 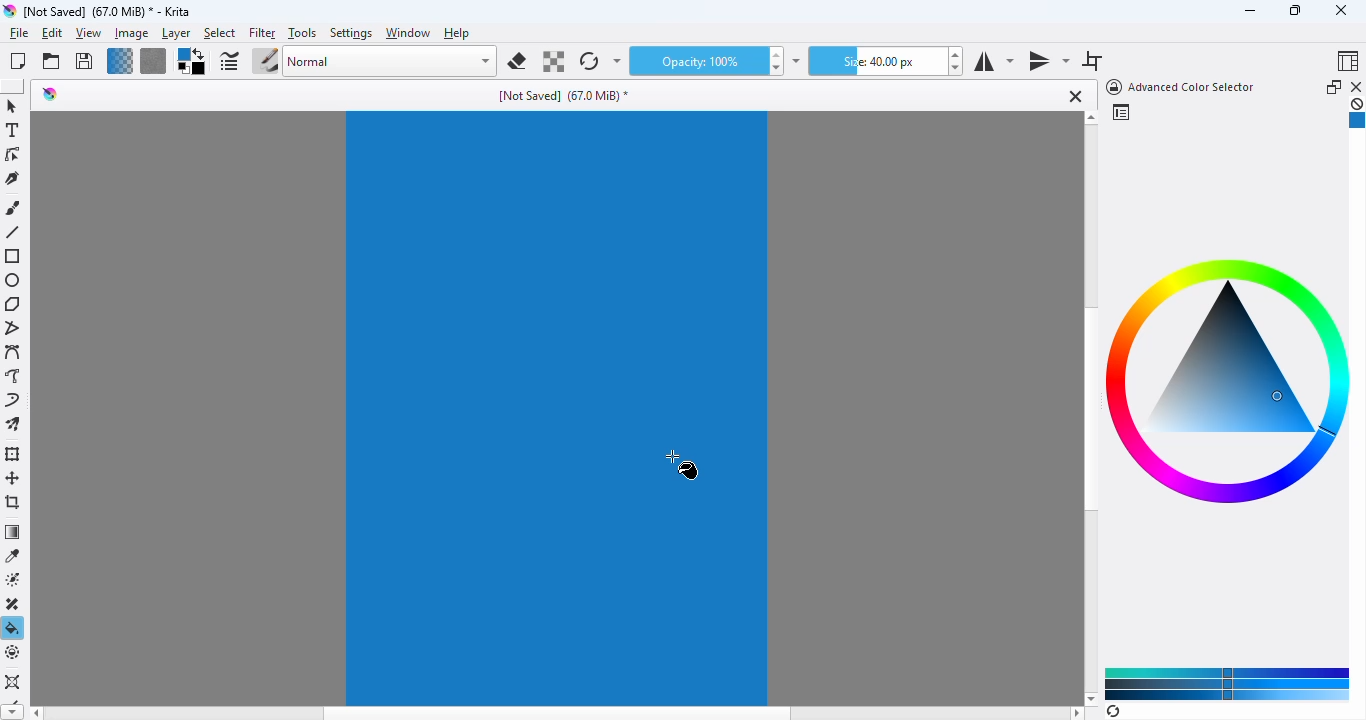 What do you see at coordinates (51, 61) in the screenshot?
I see `open an existing document` at bounding box center [51, 61].